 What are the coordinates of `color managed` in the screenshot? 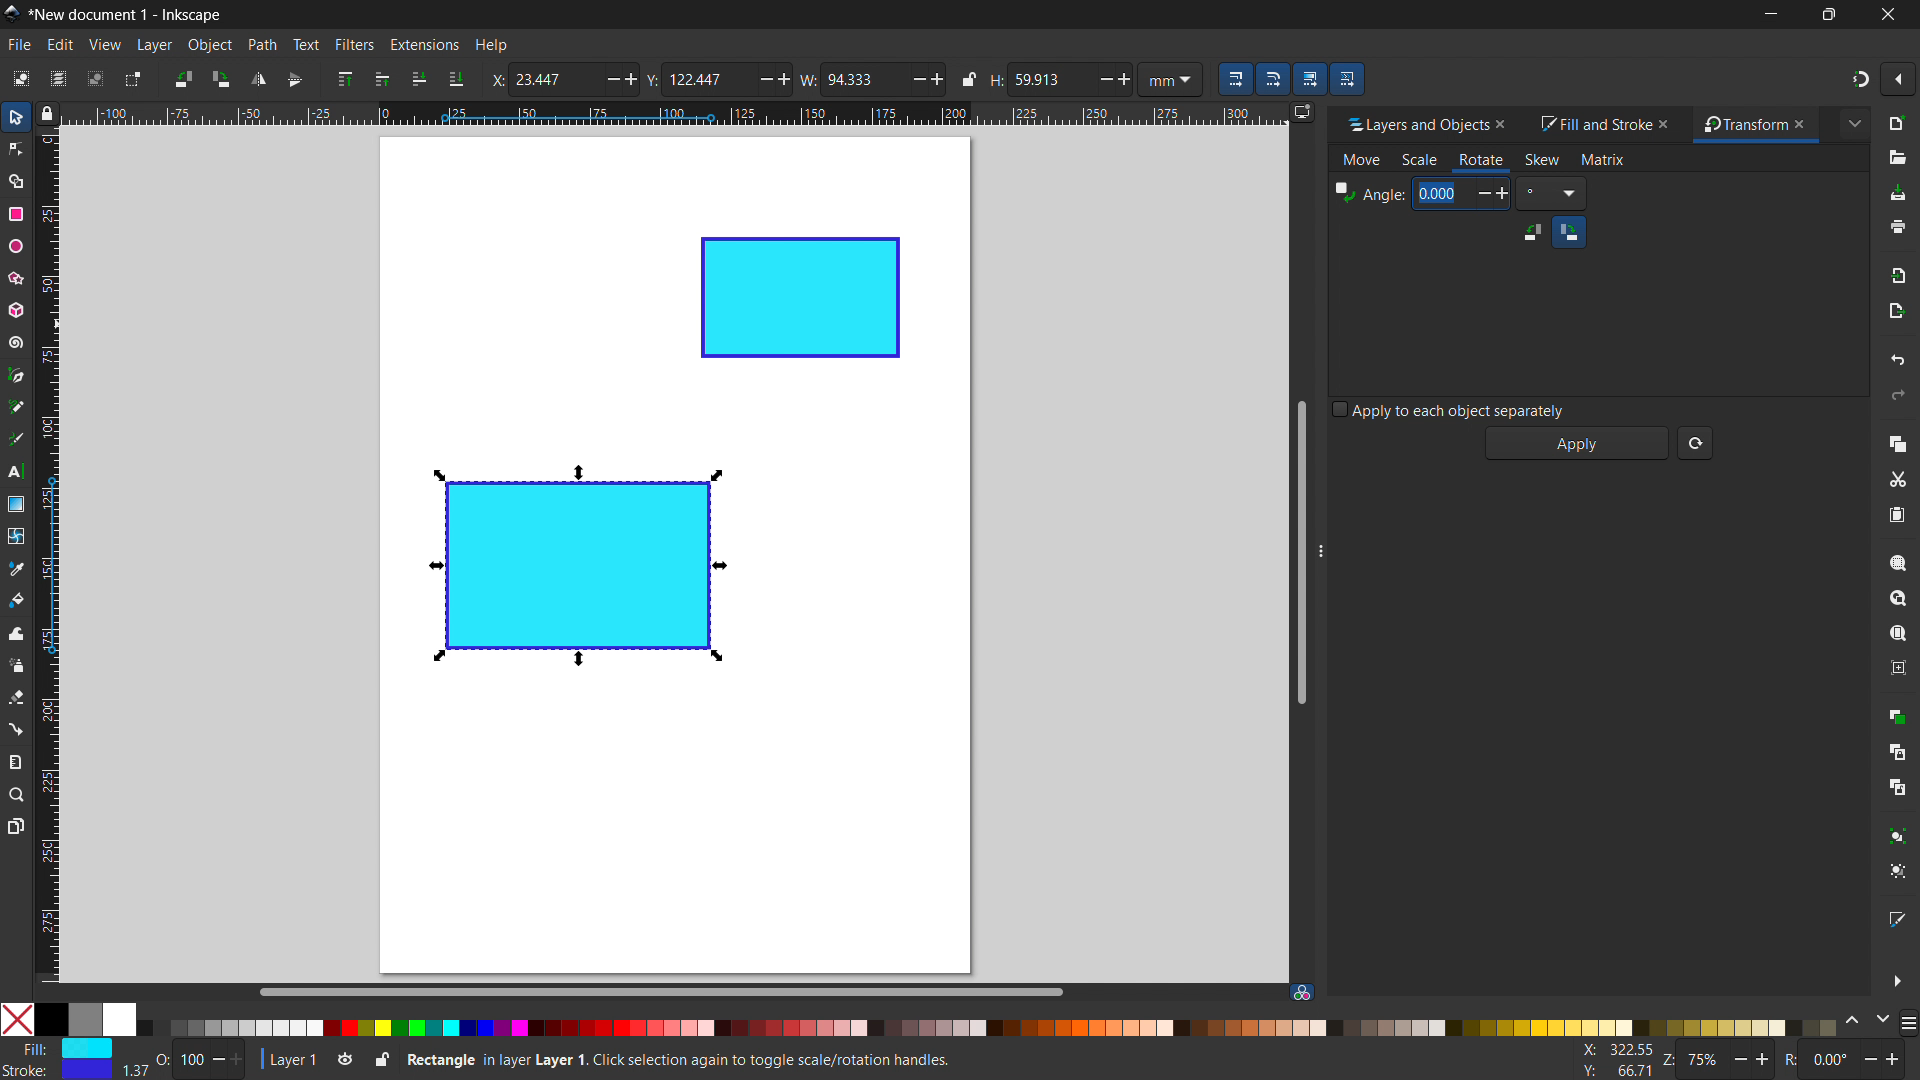 It's located at (1301, 991).